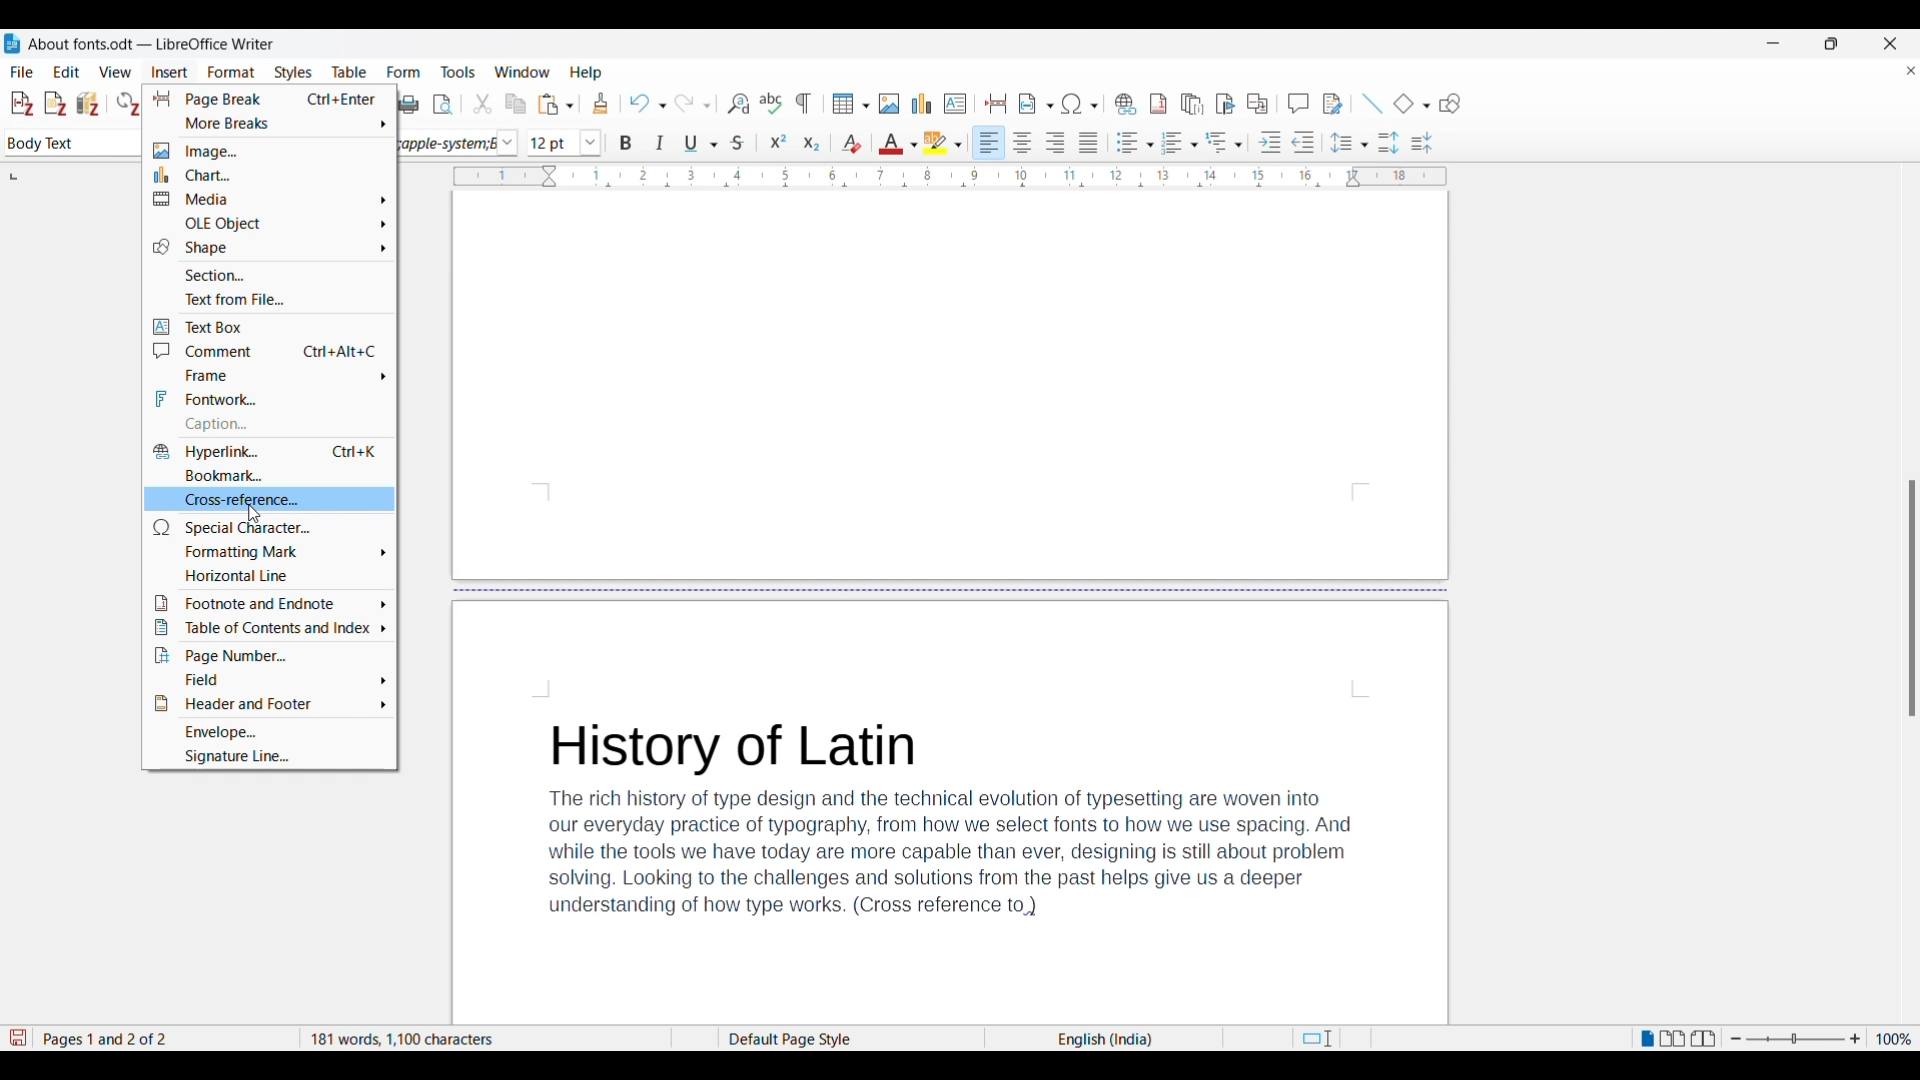 The image size is (1920, 1080). Describe the element at coordinates (1022, 141) in the screenshot. I see `Align center` at that location.